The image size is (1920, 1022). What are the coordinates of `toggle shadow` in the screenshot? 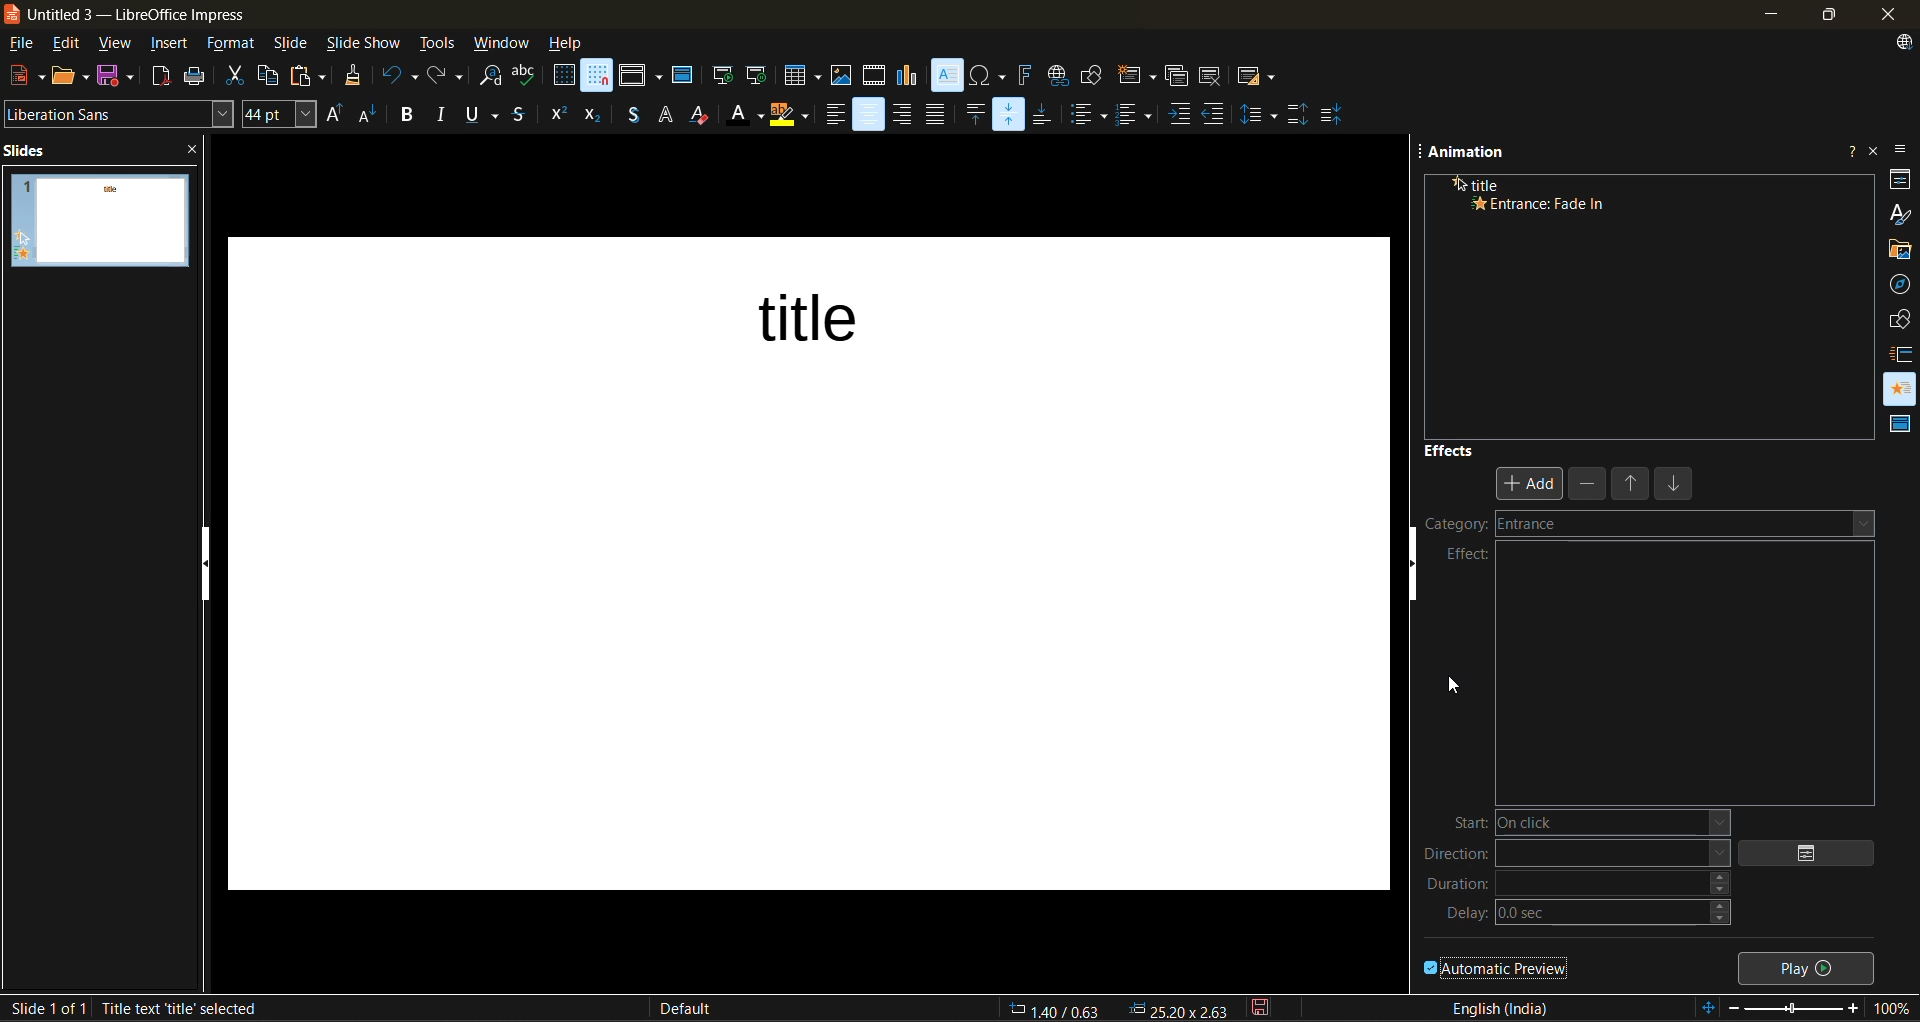 It's located at (633, 117).